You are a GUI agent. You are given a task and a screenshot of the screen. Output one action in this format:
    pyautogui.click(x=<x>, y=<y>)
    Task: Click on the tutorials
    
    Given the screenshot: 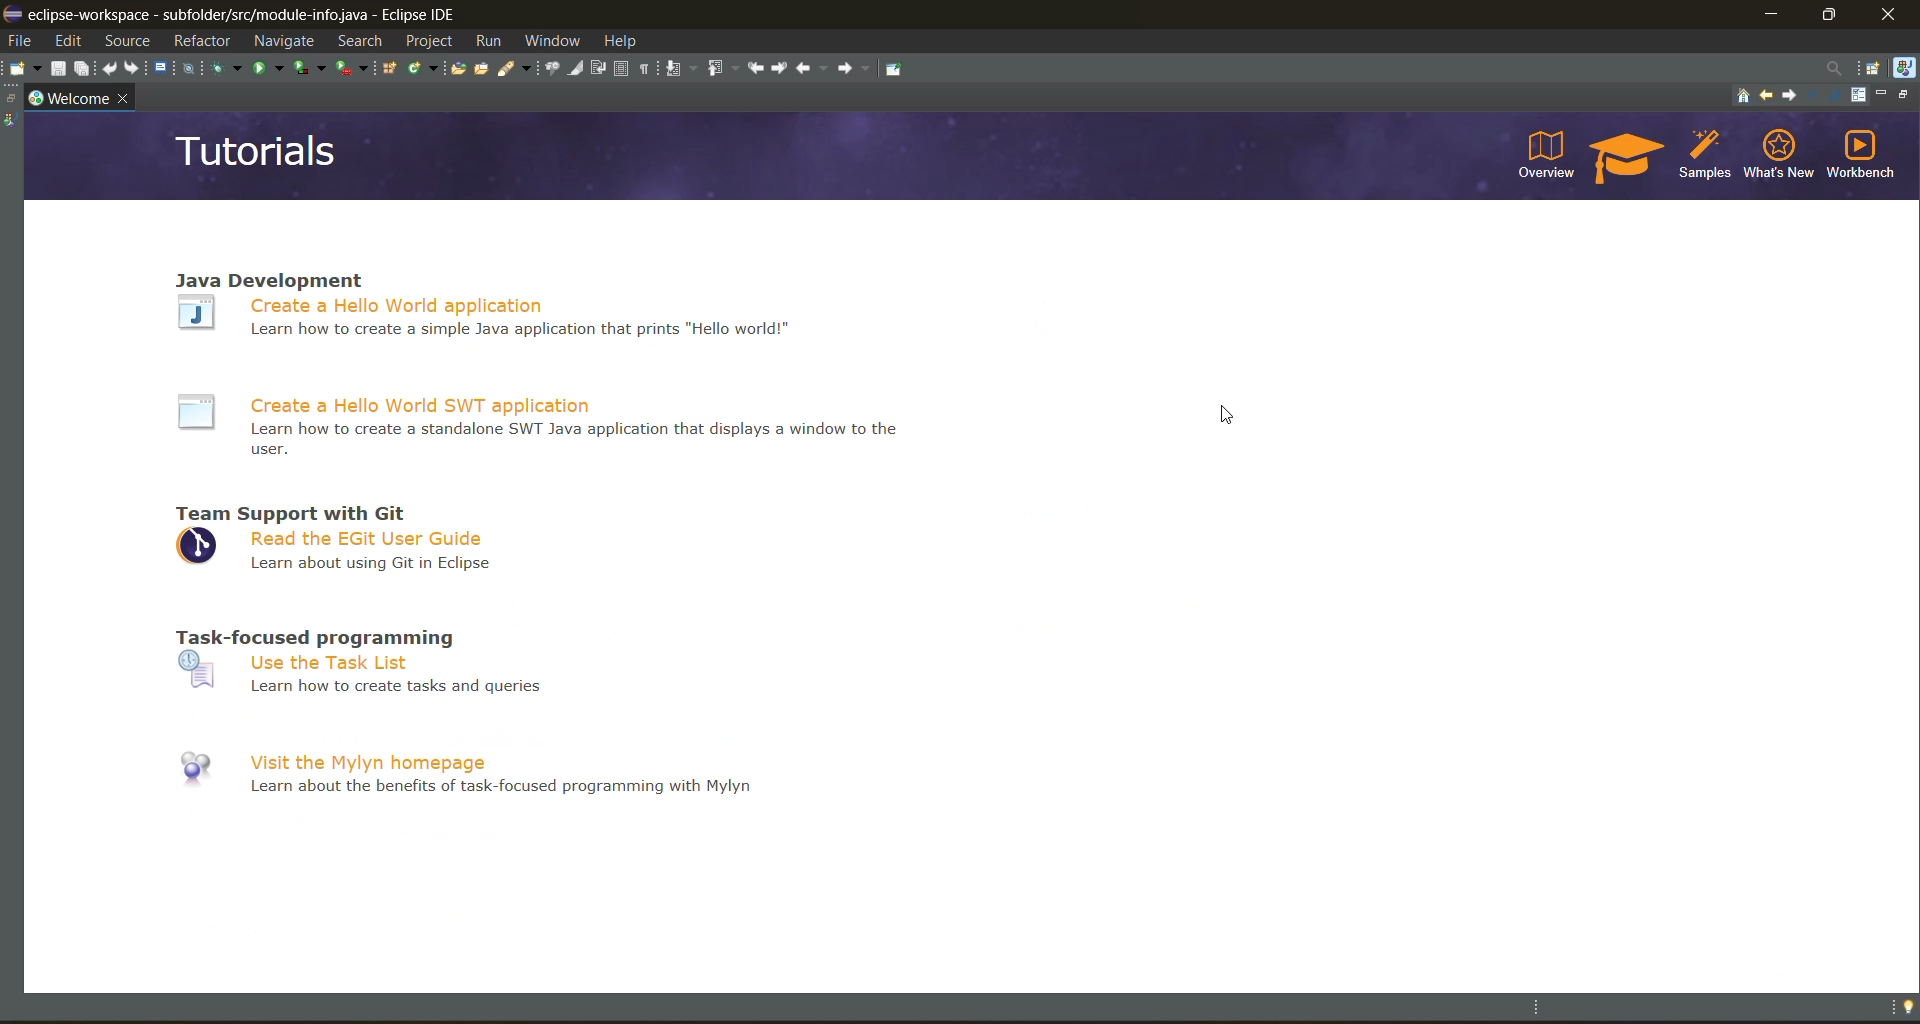 What is the action you would take?
    pyautogui.click(x=258, y=154)
    